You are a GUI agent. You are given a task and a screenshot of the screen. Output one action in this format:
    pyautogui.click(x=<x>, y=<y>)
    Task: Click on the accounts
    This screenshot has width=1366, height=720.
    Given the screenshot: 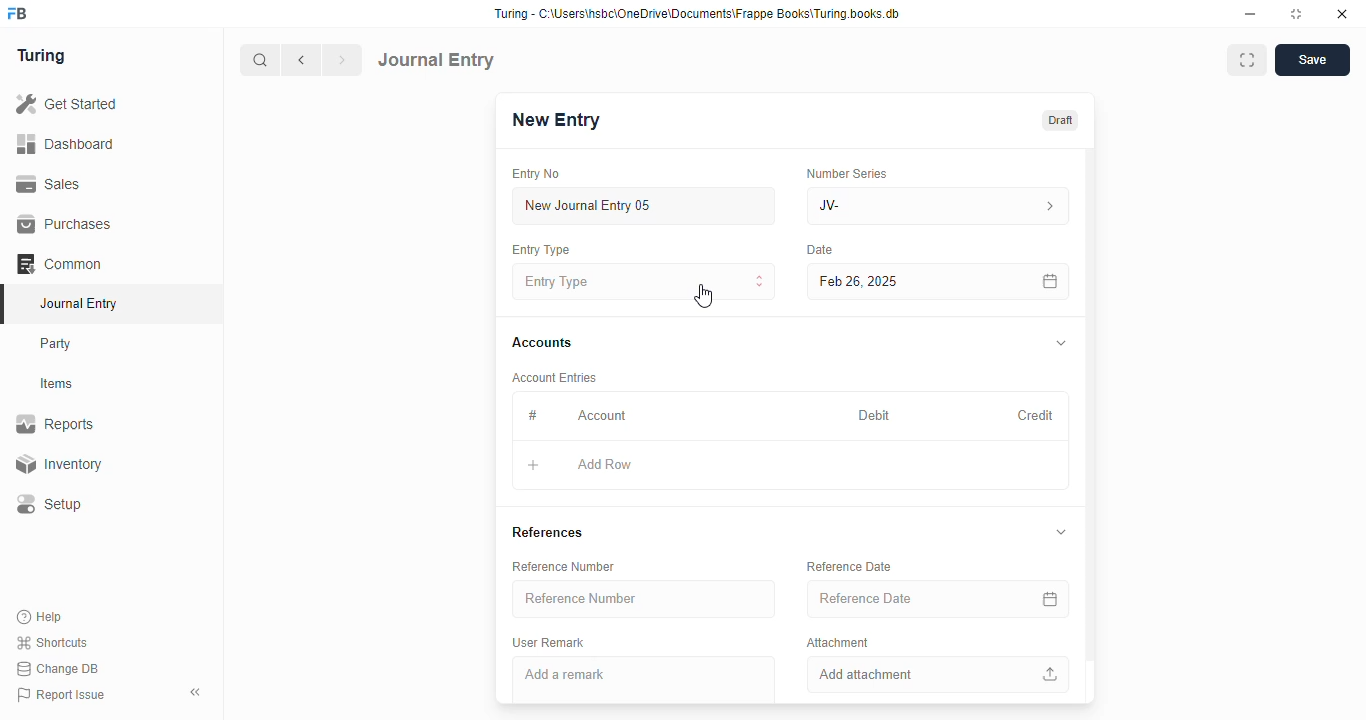 What is the action you would take?
    pyautogui.click(x=542, y=343)
    